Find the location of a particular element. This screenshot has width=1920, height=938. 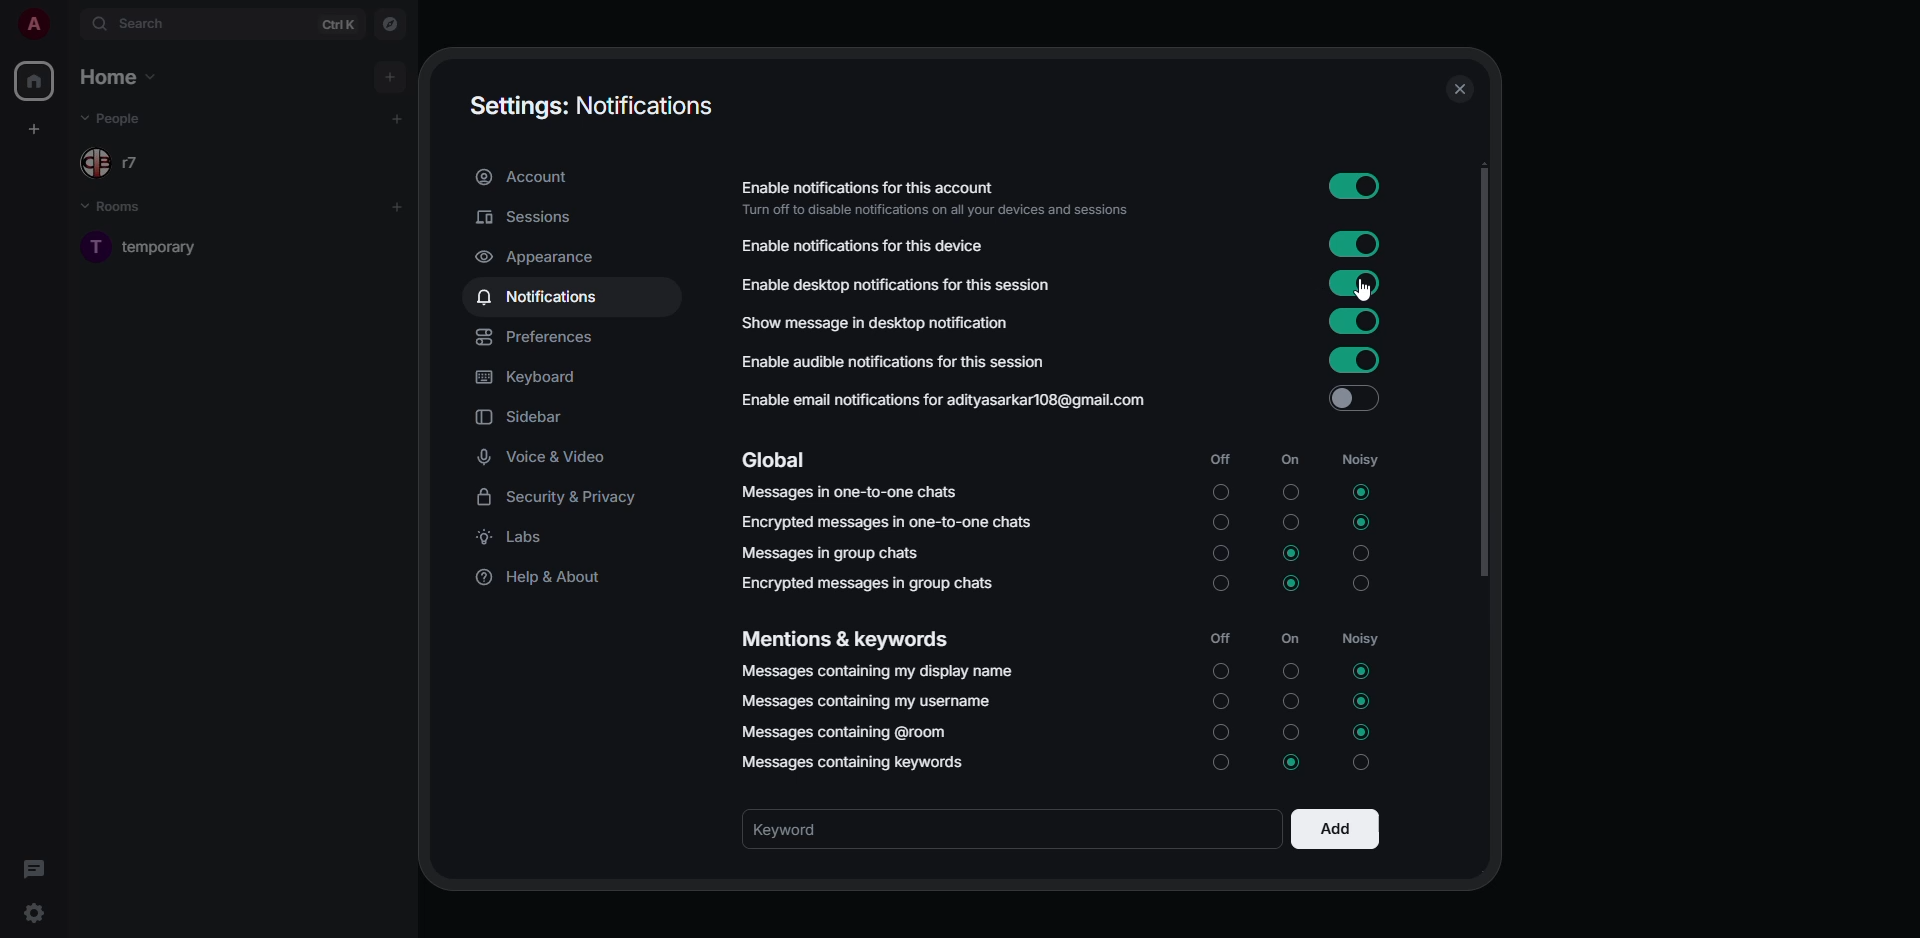

messages containing username is located at coordinates (868, 697).